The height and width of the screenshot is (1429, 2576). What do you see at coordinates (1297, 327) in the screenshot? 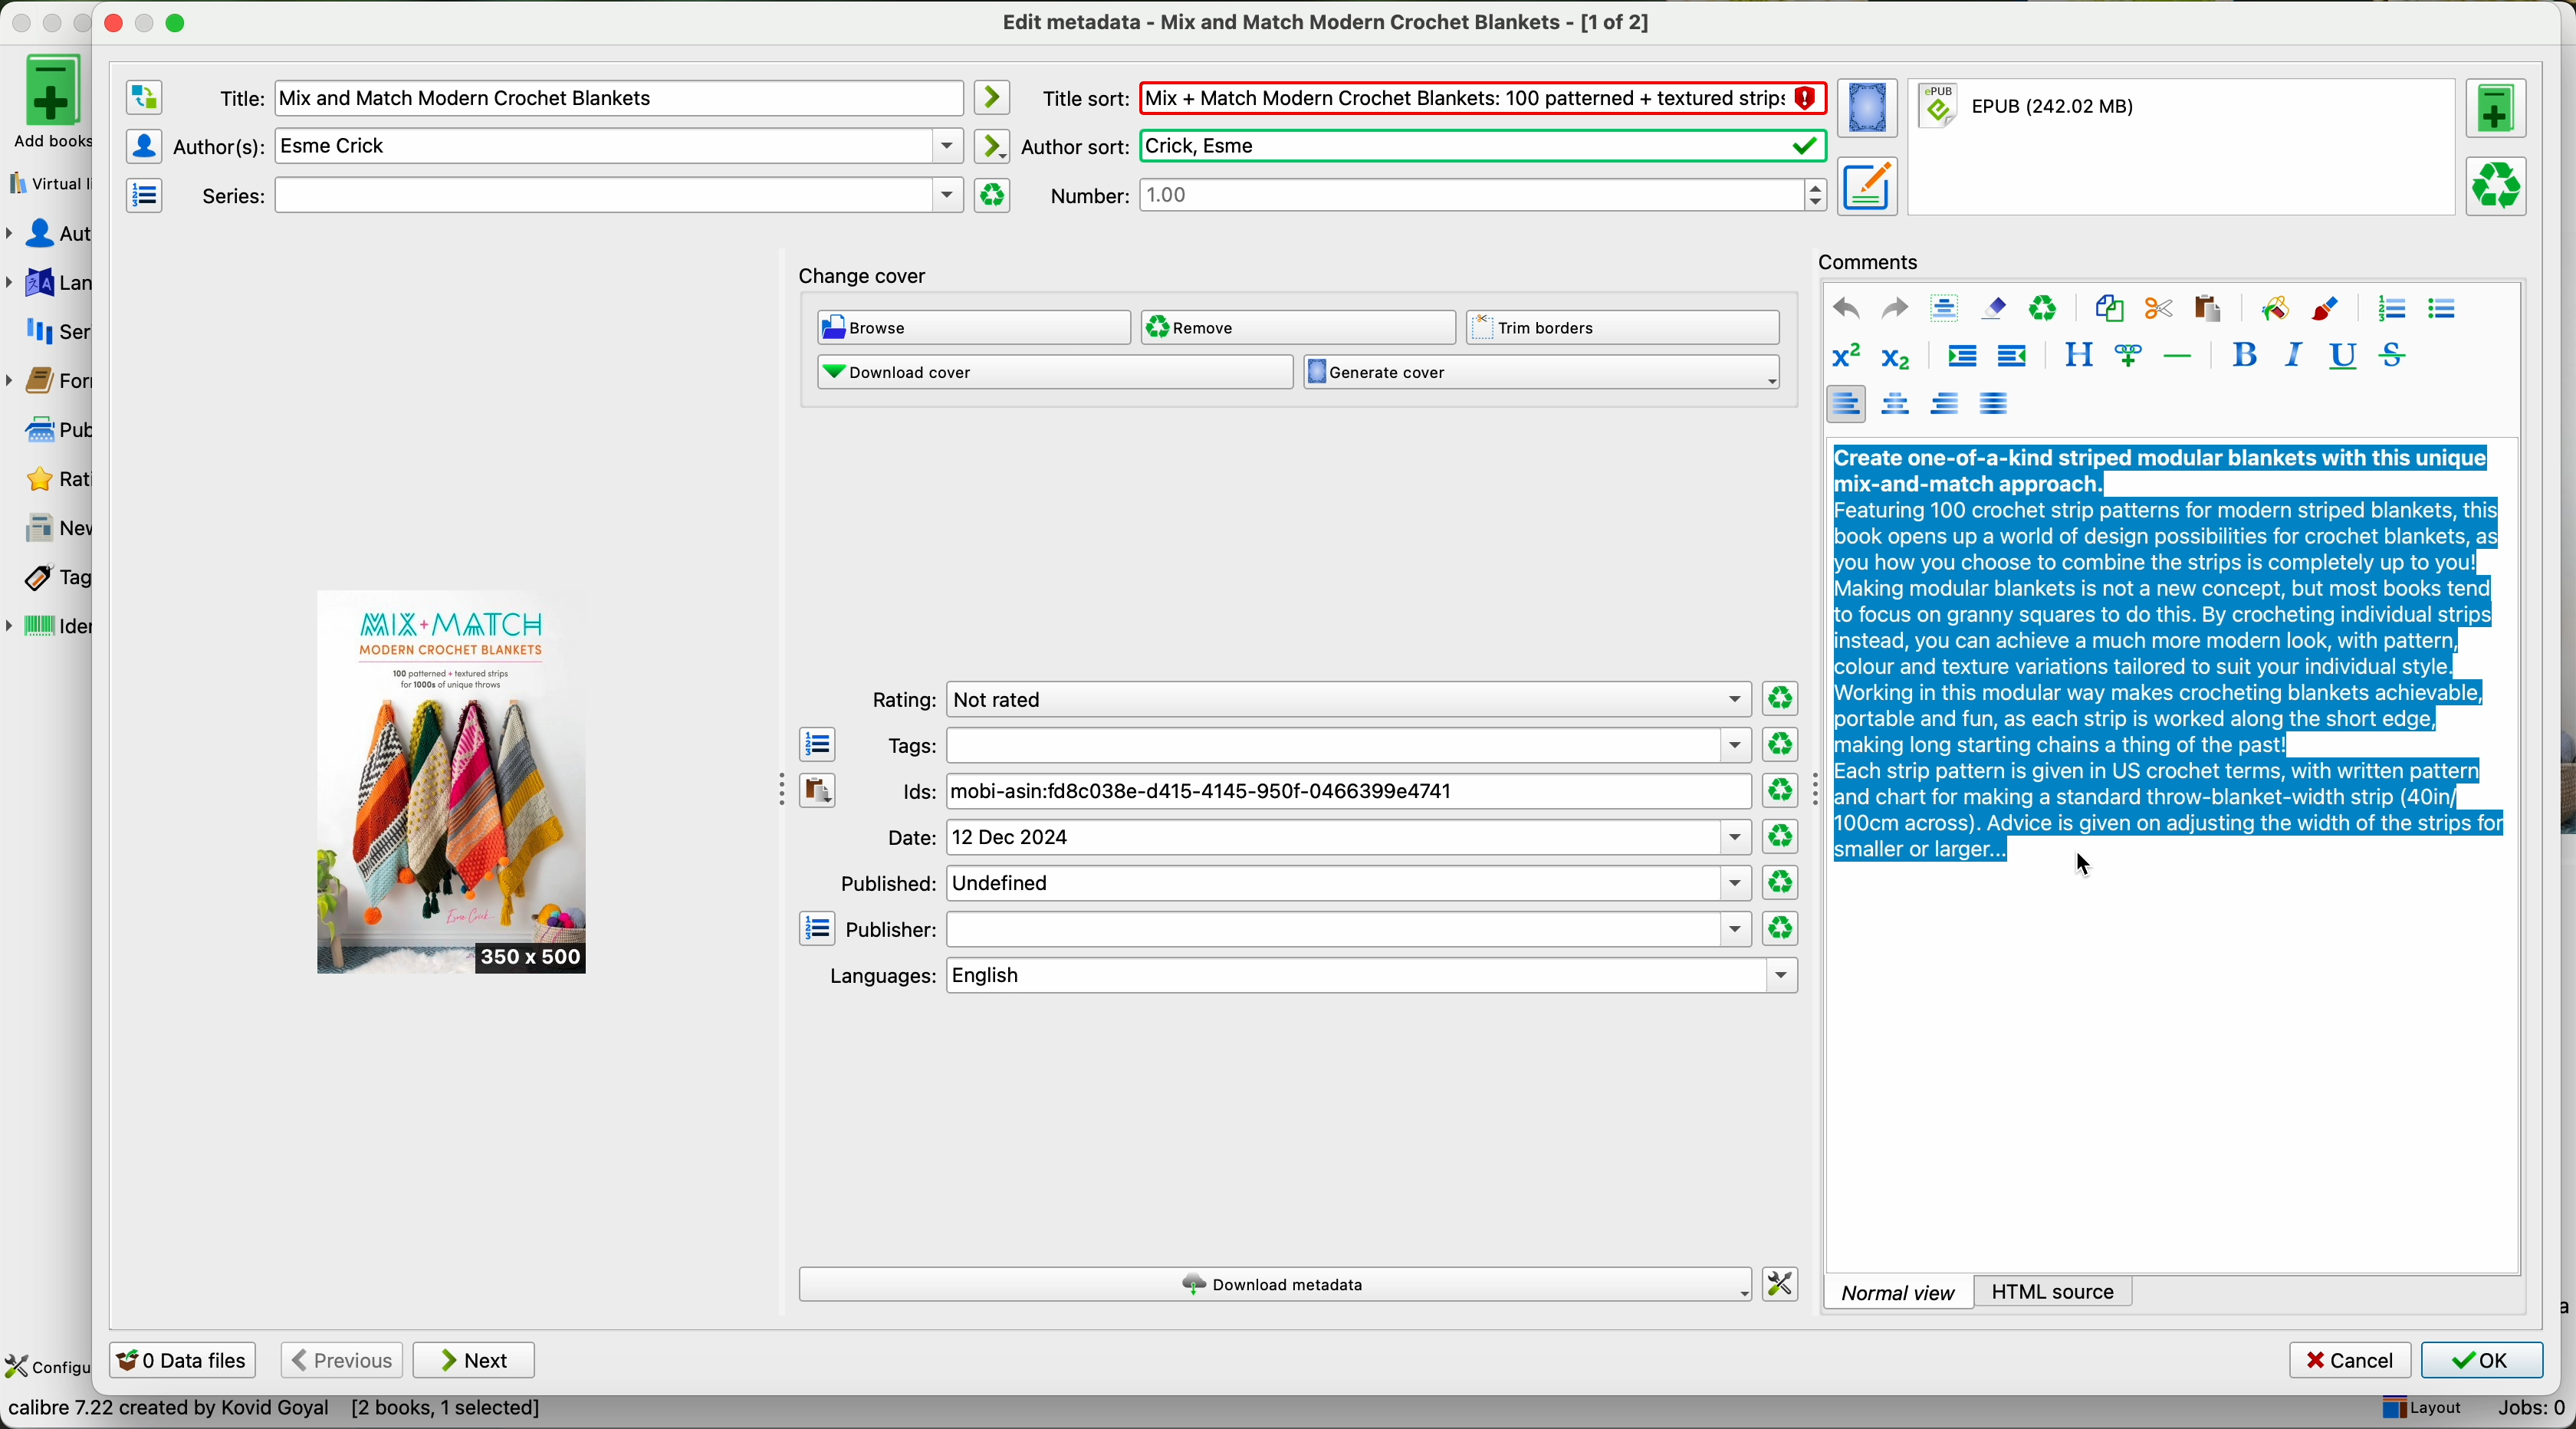
I see `remove` at bounding box center [1297, 327].